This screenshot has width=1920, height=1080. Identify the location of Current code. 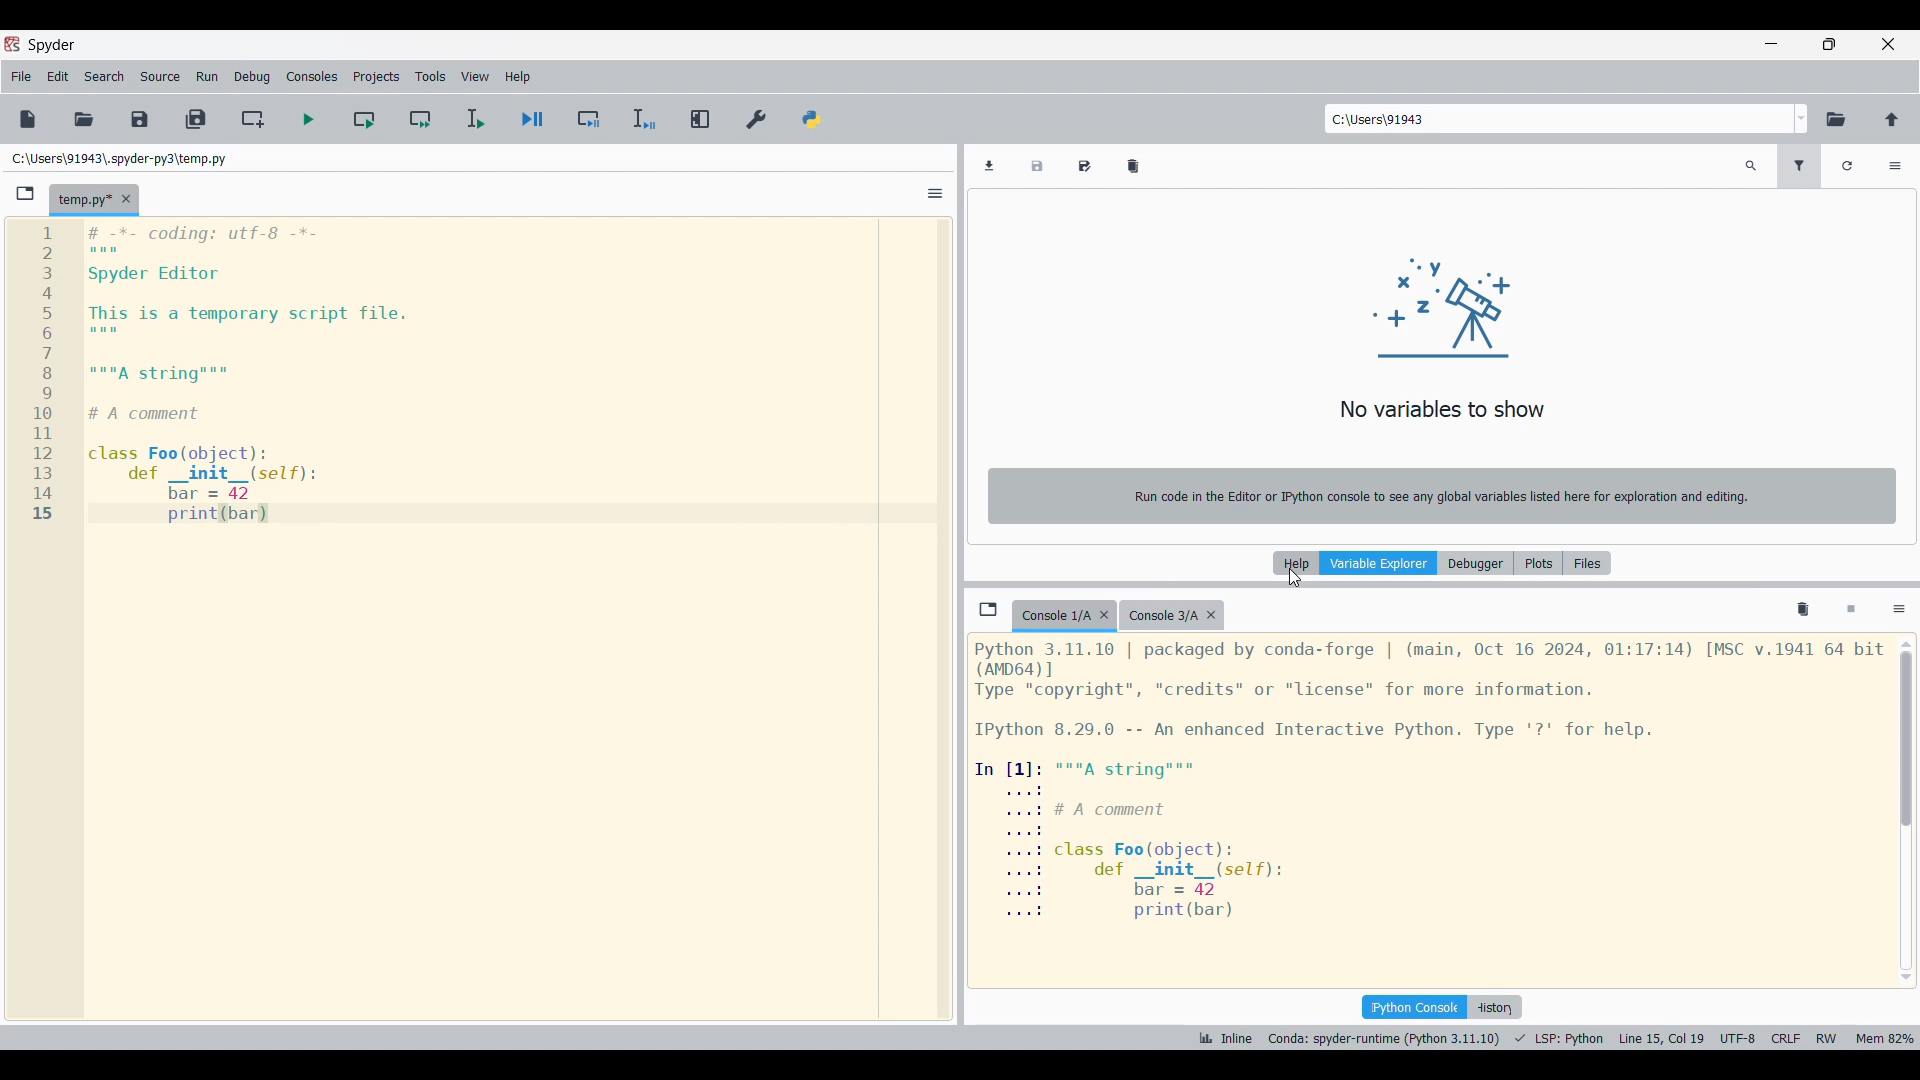
(253, 375).